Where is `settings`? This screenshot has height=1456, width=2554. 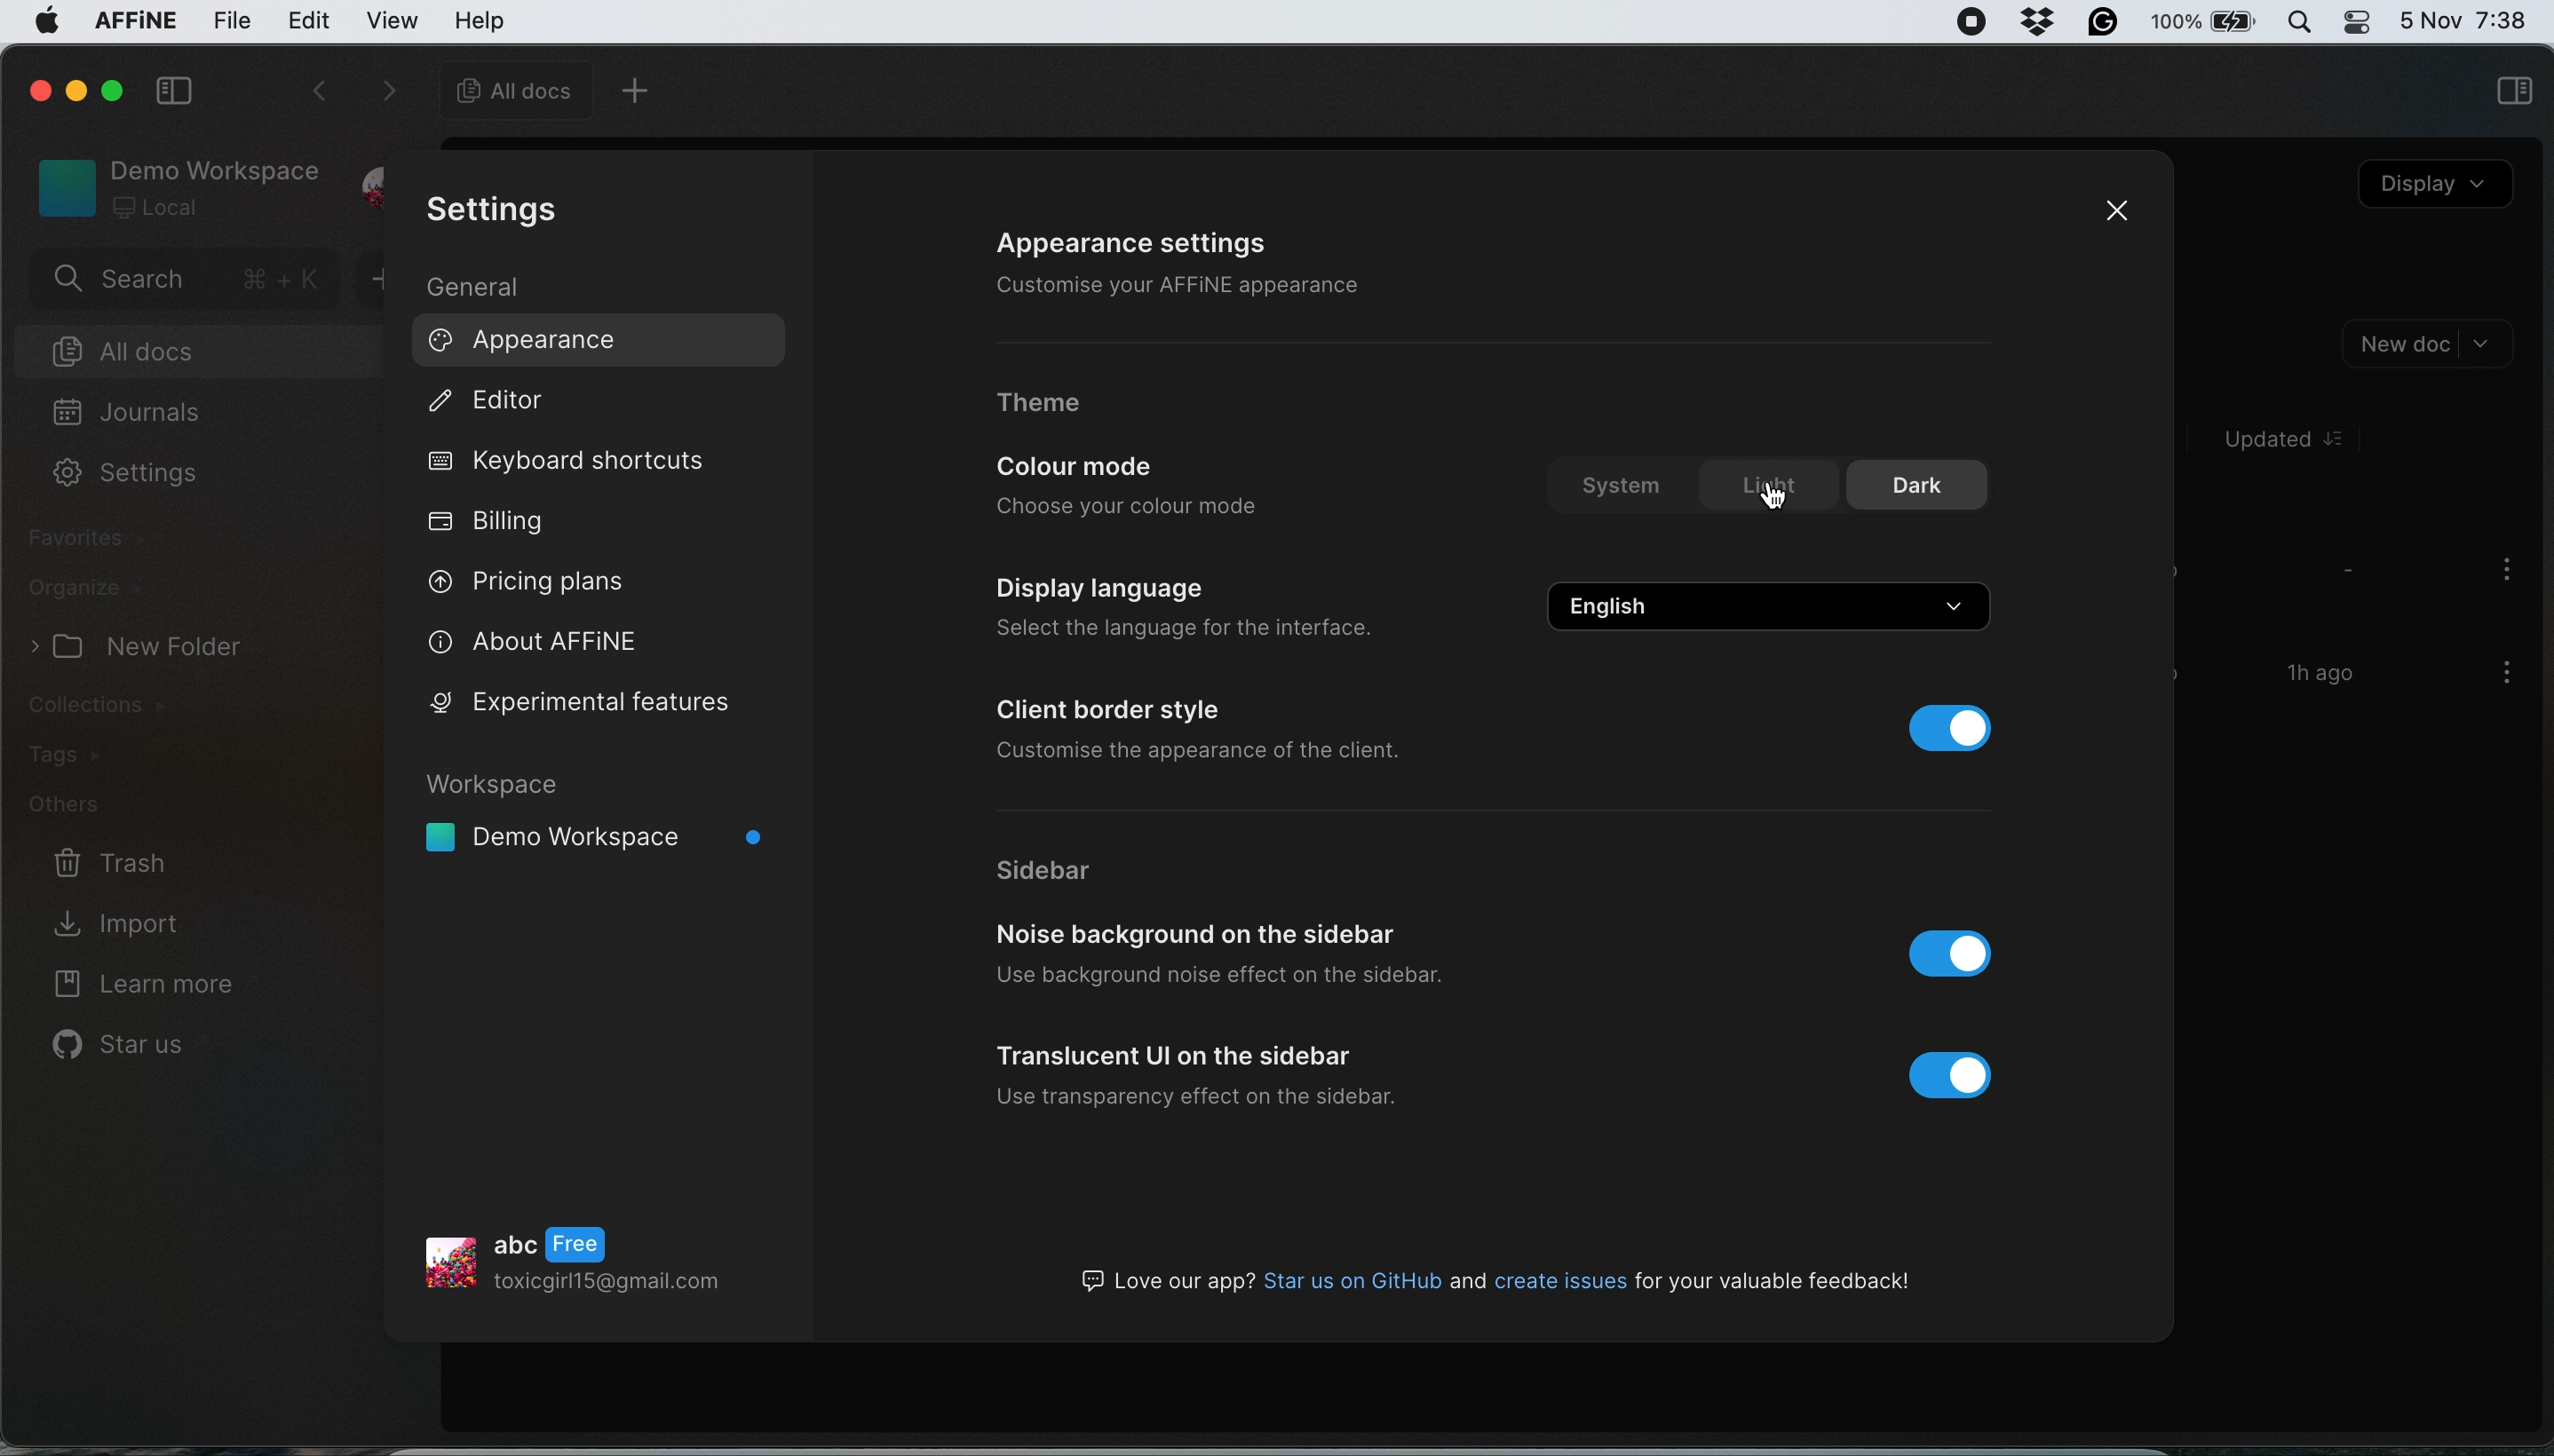
settings is located at coordinates (127, 477).